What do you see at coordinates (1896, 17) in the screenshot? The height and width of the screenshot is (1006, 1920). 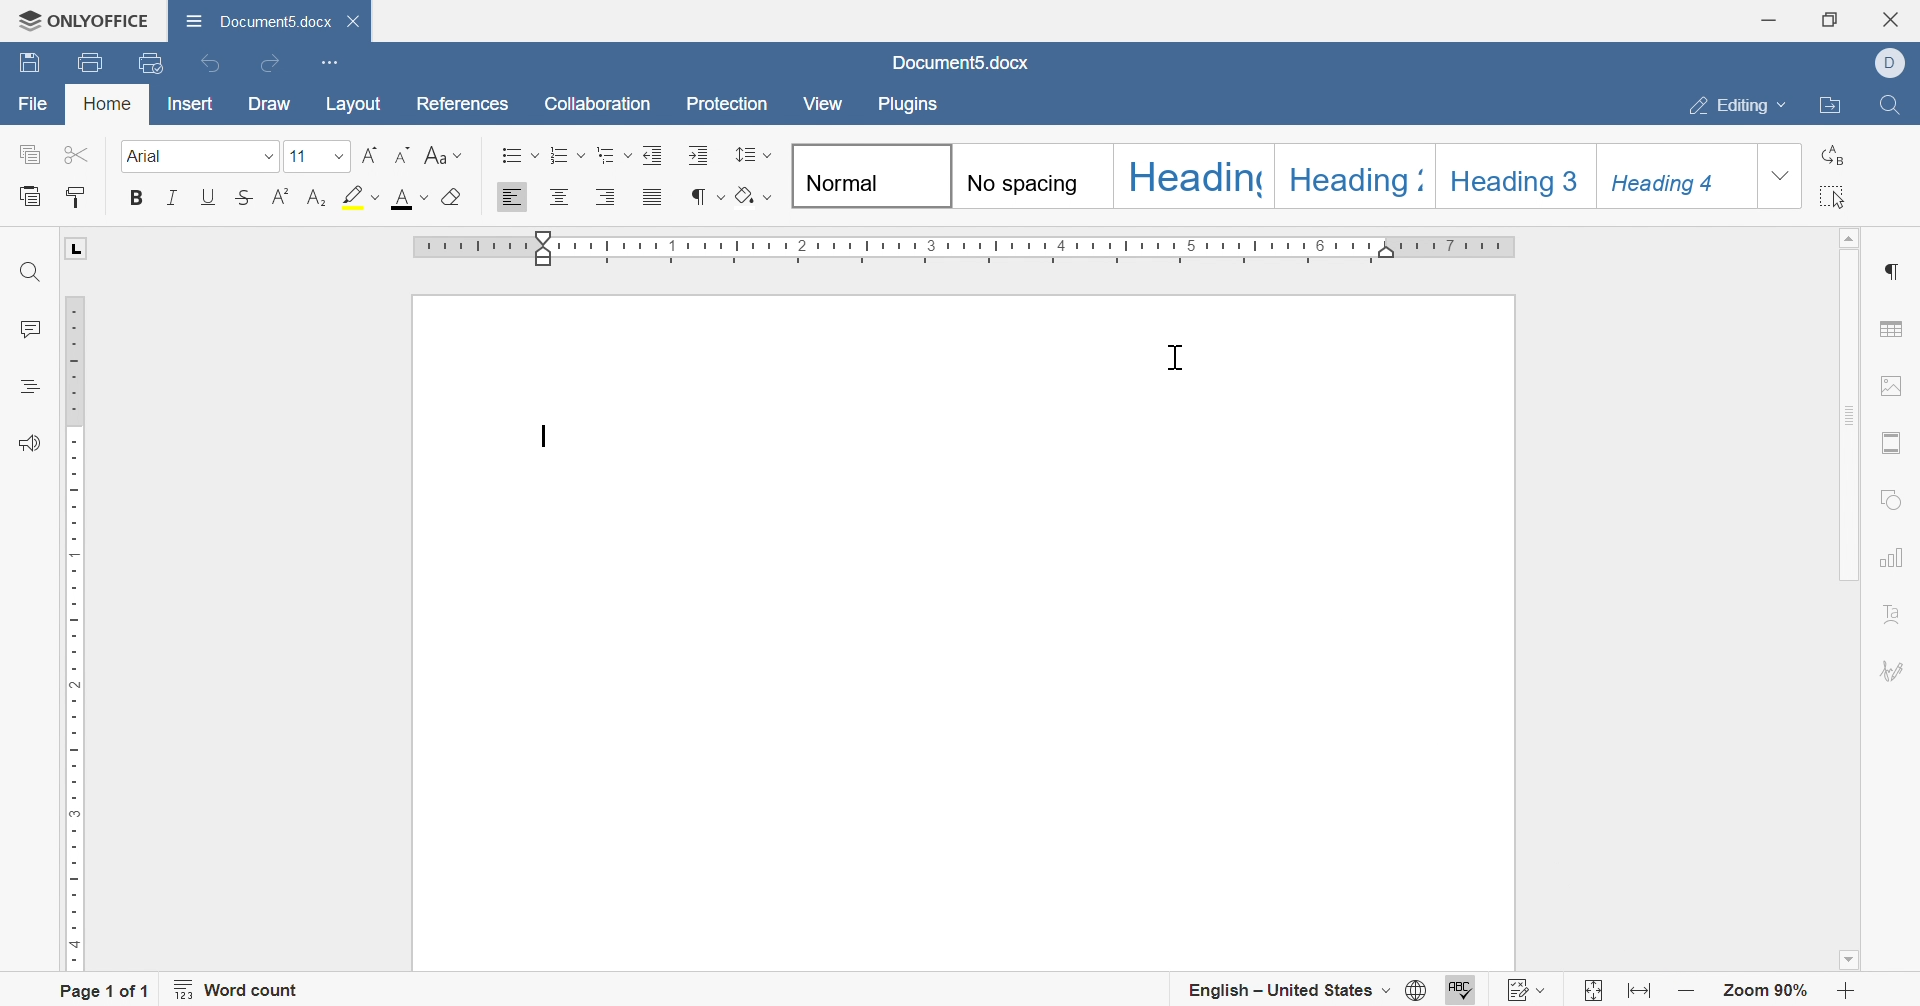 I see `close` at bounding box center [1896, 17].